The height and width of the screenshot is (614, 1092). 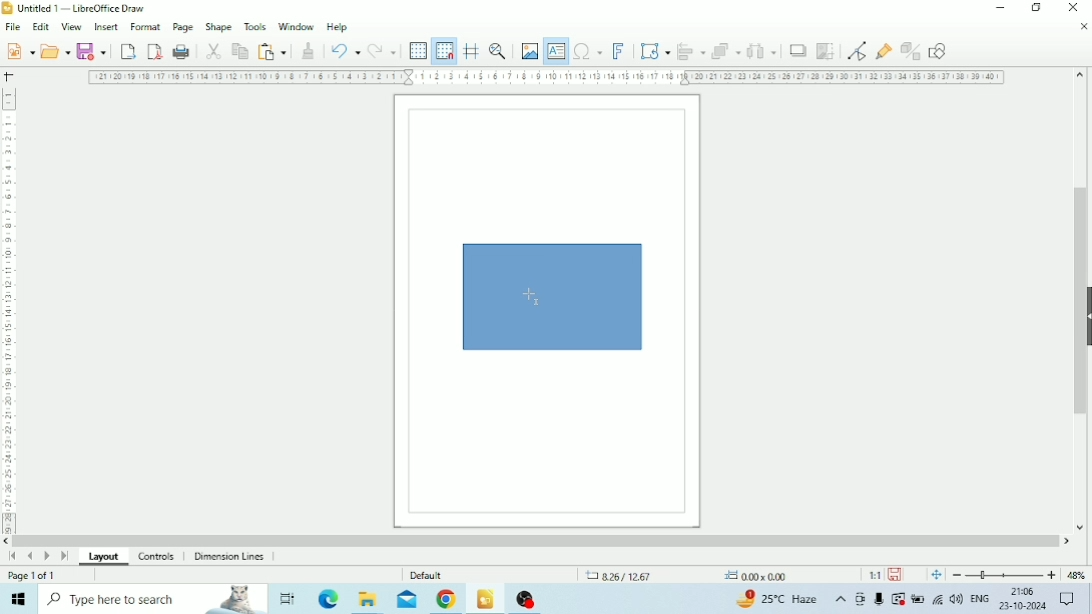 I want to click on Zoom factor, so click(x=1076, y=574).